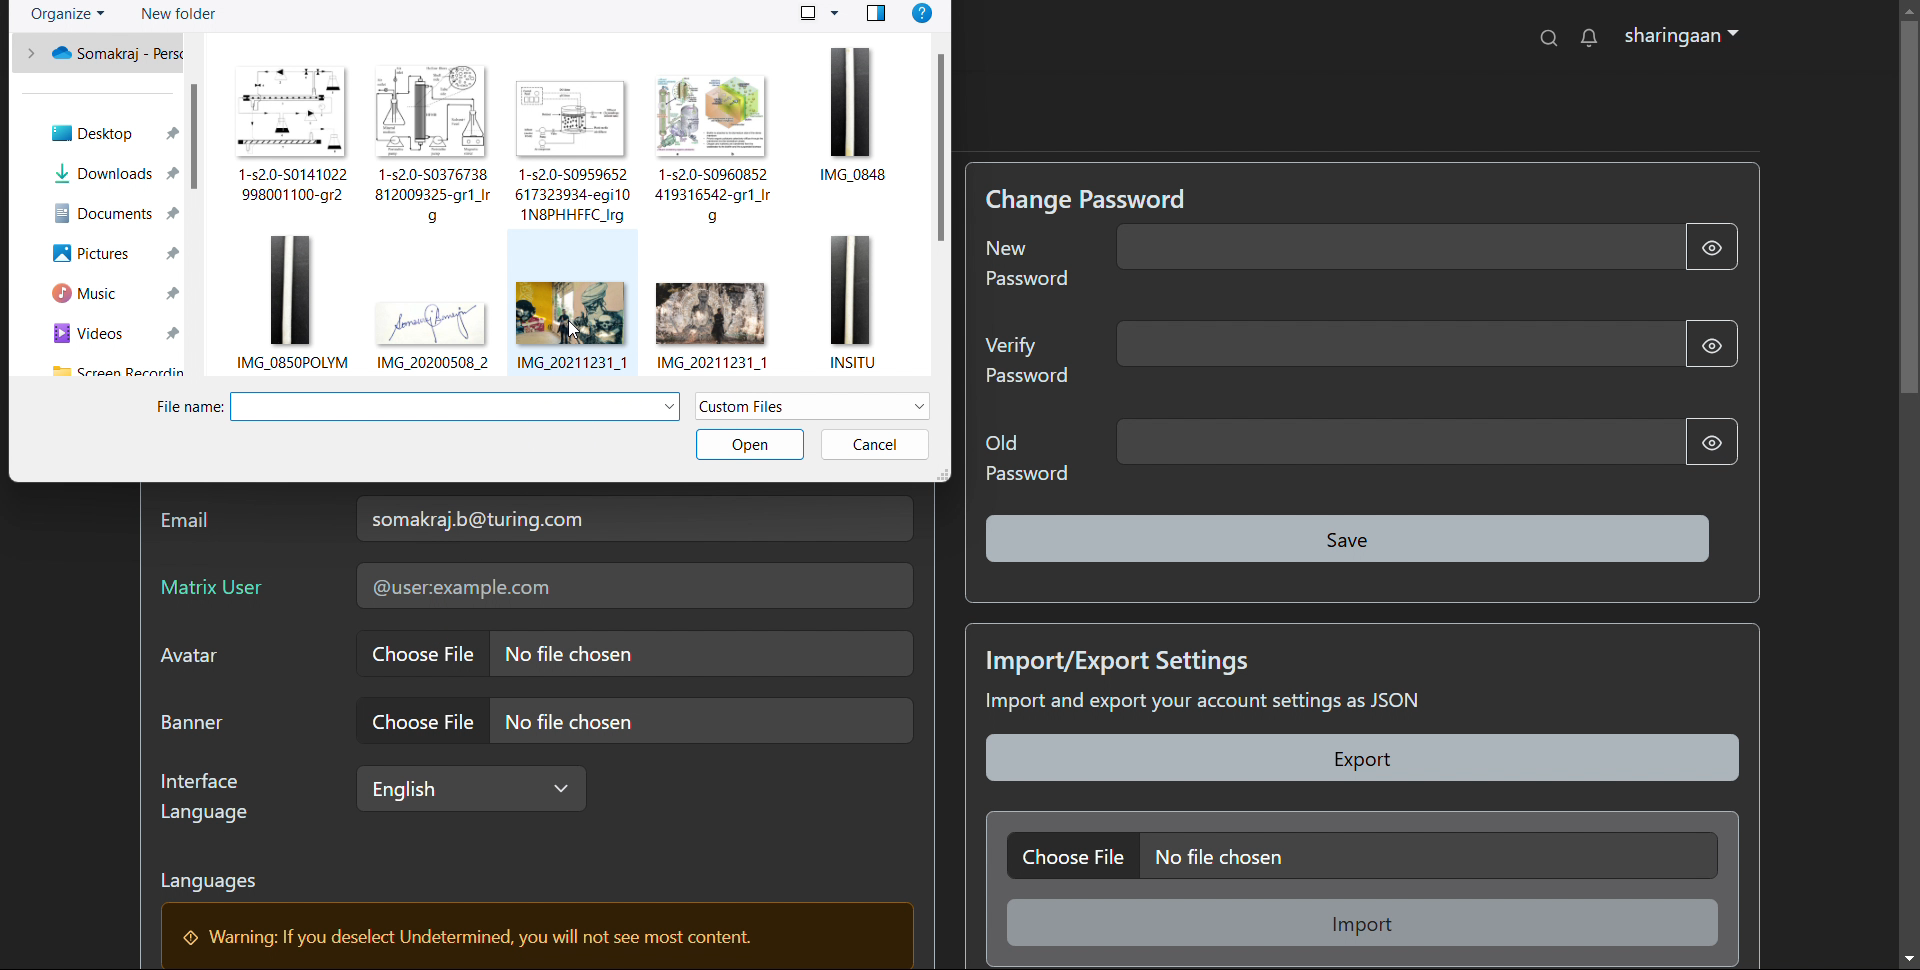 The height and width of the screenshot is (970, 1920). I want to click on Avatar, so click(200, 661).